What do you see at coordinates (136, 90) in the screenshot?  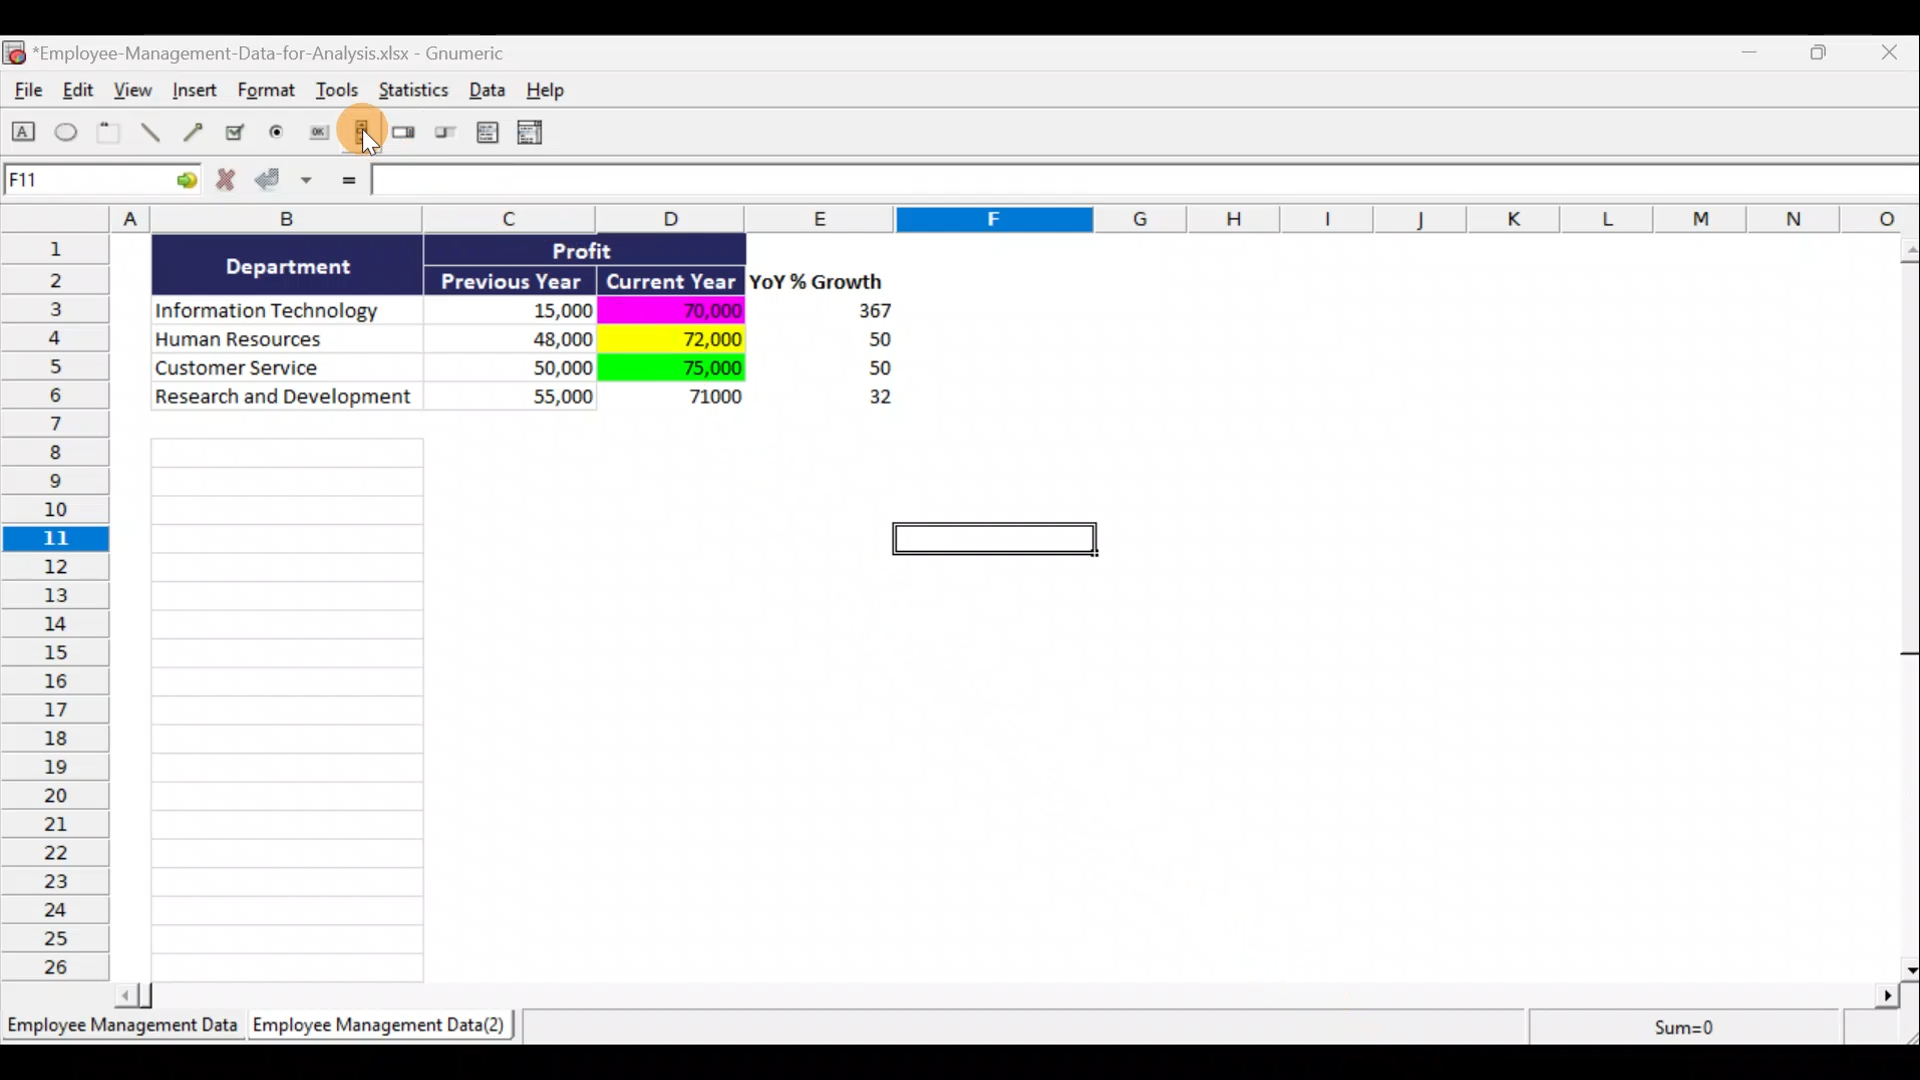 I see `View` at bounding box center [136, 90].